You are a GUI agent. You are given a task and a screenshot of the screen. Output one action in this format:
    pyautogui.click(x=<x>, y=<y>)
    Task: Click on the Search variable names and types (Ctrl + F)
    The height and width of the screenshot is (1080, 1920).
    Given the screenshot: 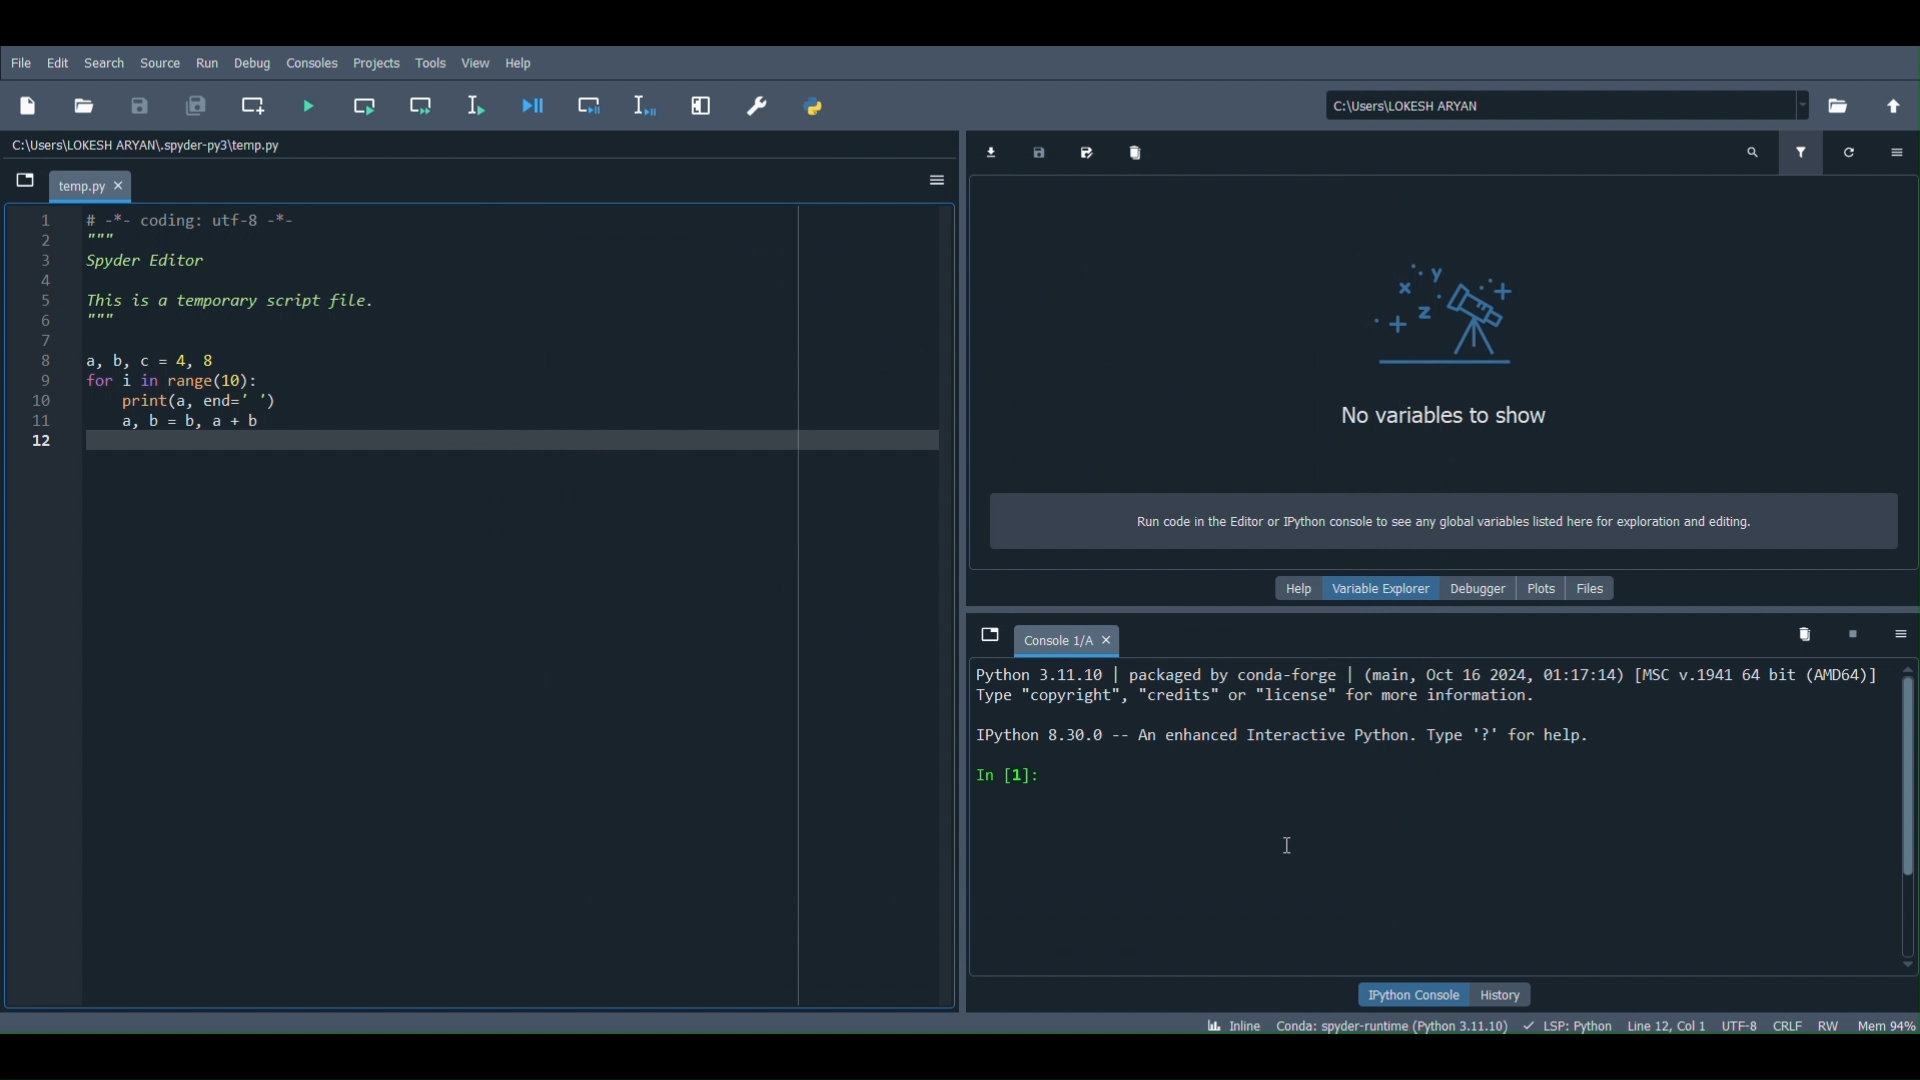 What is the action you would take?
    pyautogui.click(x=1753, y=151)
    